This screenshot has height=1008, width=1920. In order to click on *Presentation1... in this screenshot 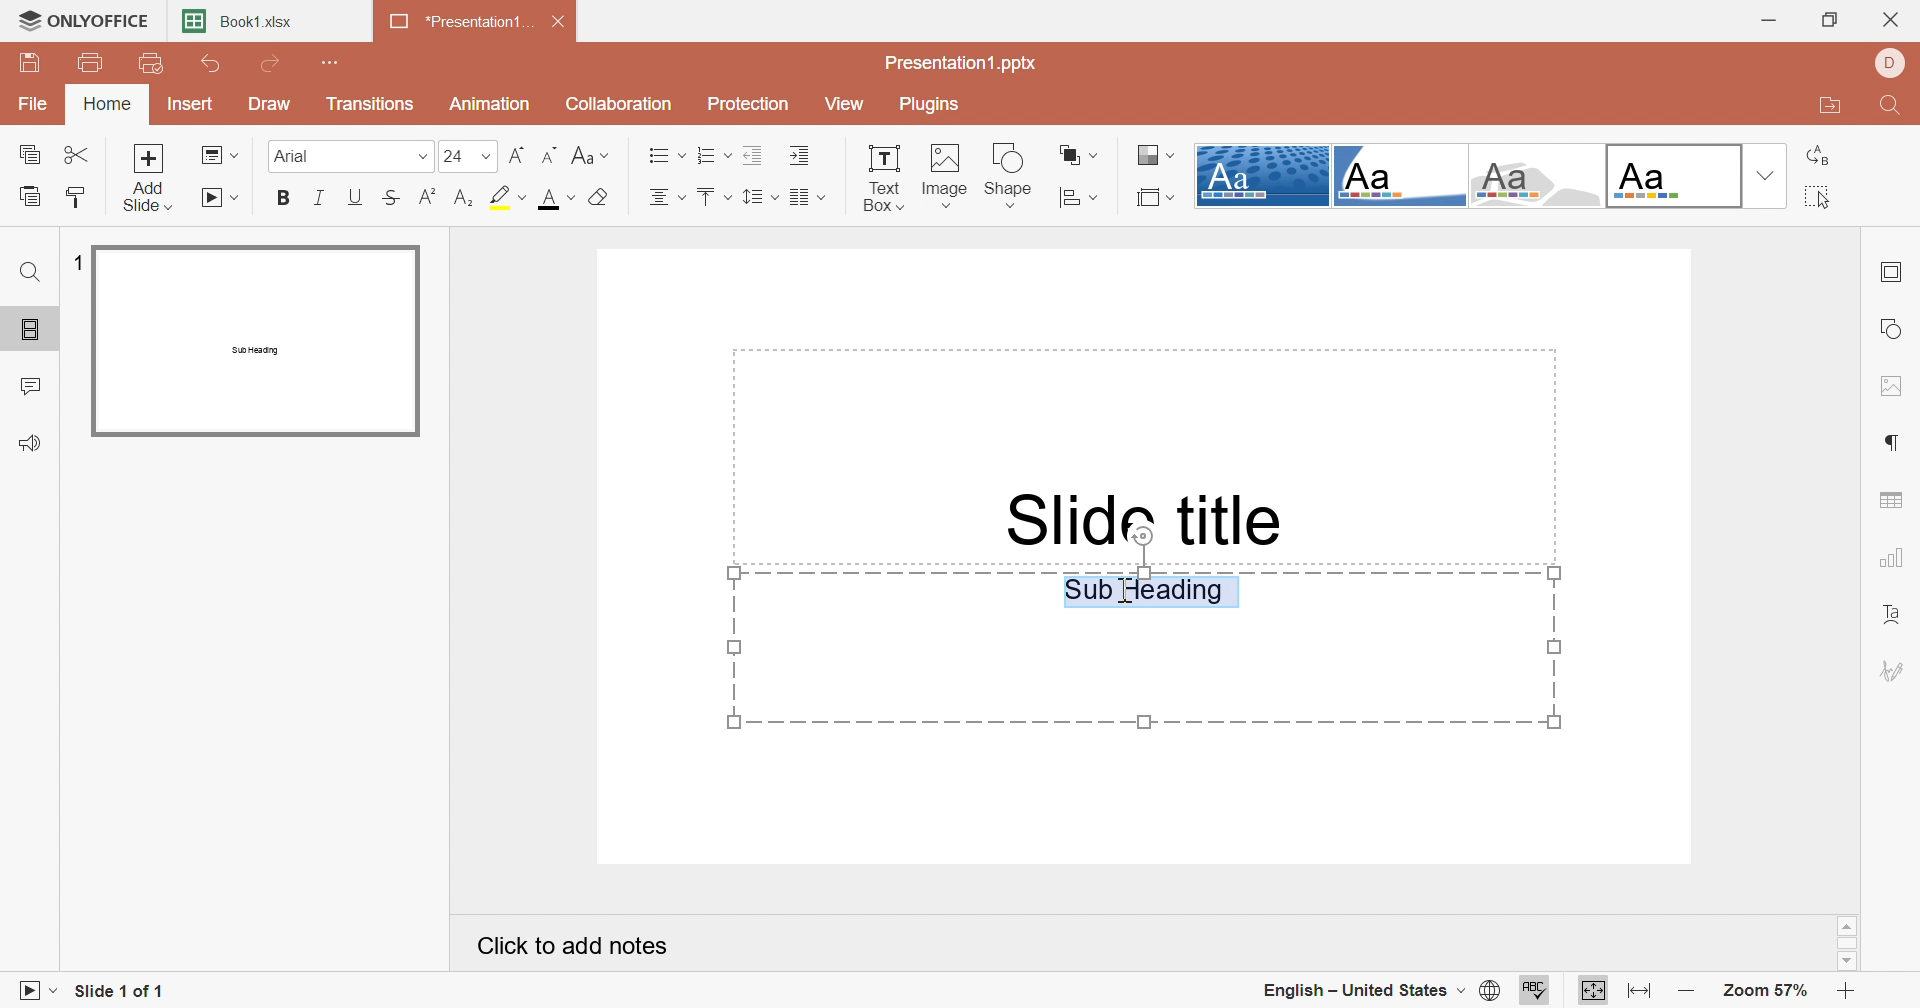, I will do `click(461, 21)`.